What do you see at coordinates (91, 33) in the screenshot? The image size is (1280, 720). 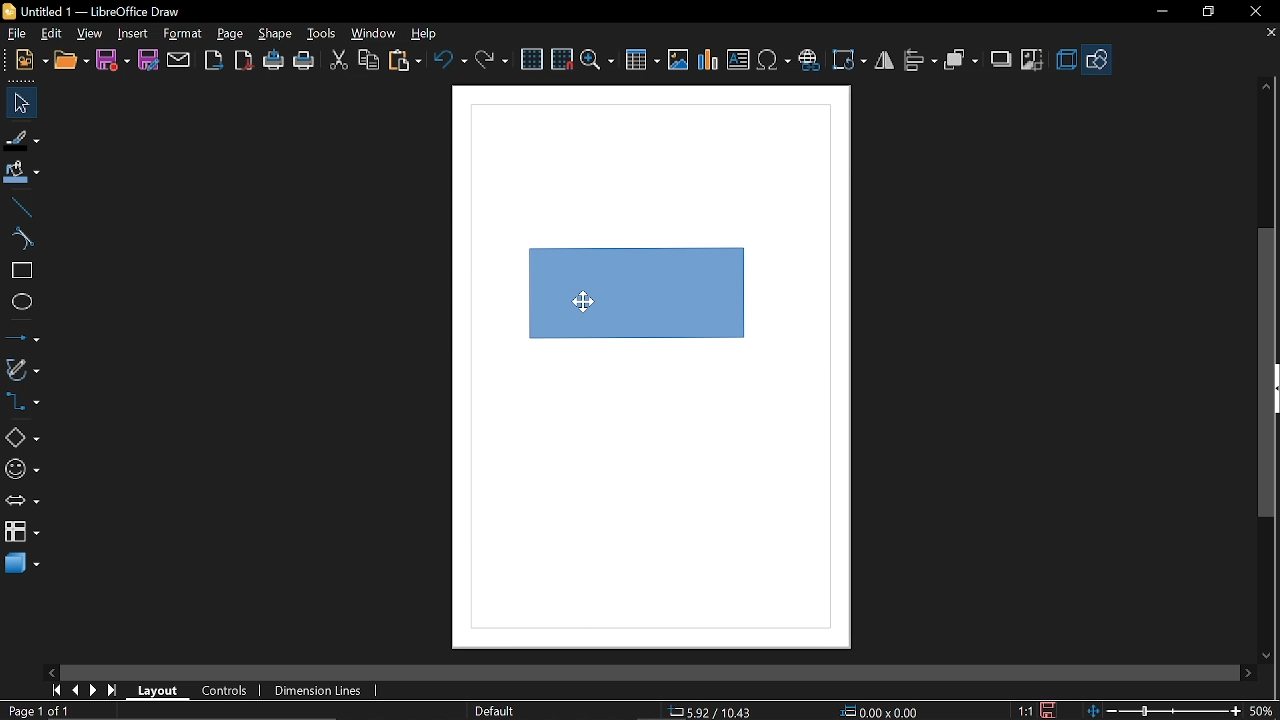 I see `View` at bounding box center [91, 33].